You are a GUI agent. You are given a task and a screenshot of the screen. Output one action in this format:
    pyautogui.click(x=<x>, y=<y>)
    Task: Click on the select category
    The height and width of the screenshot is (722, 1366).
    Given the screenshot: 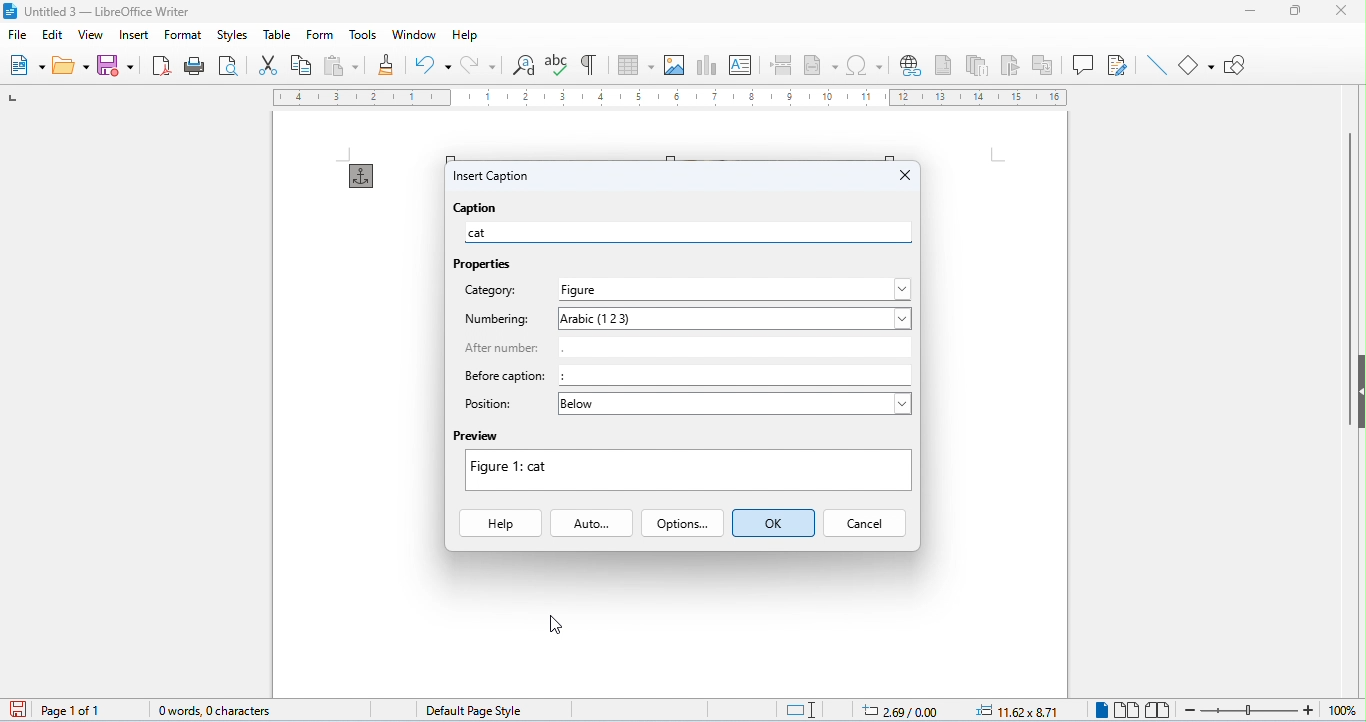 What is the action you would take?
    pyautogui.click(x=733, y=290)
    